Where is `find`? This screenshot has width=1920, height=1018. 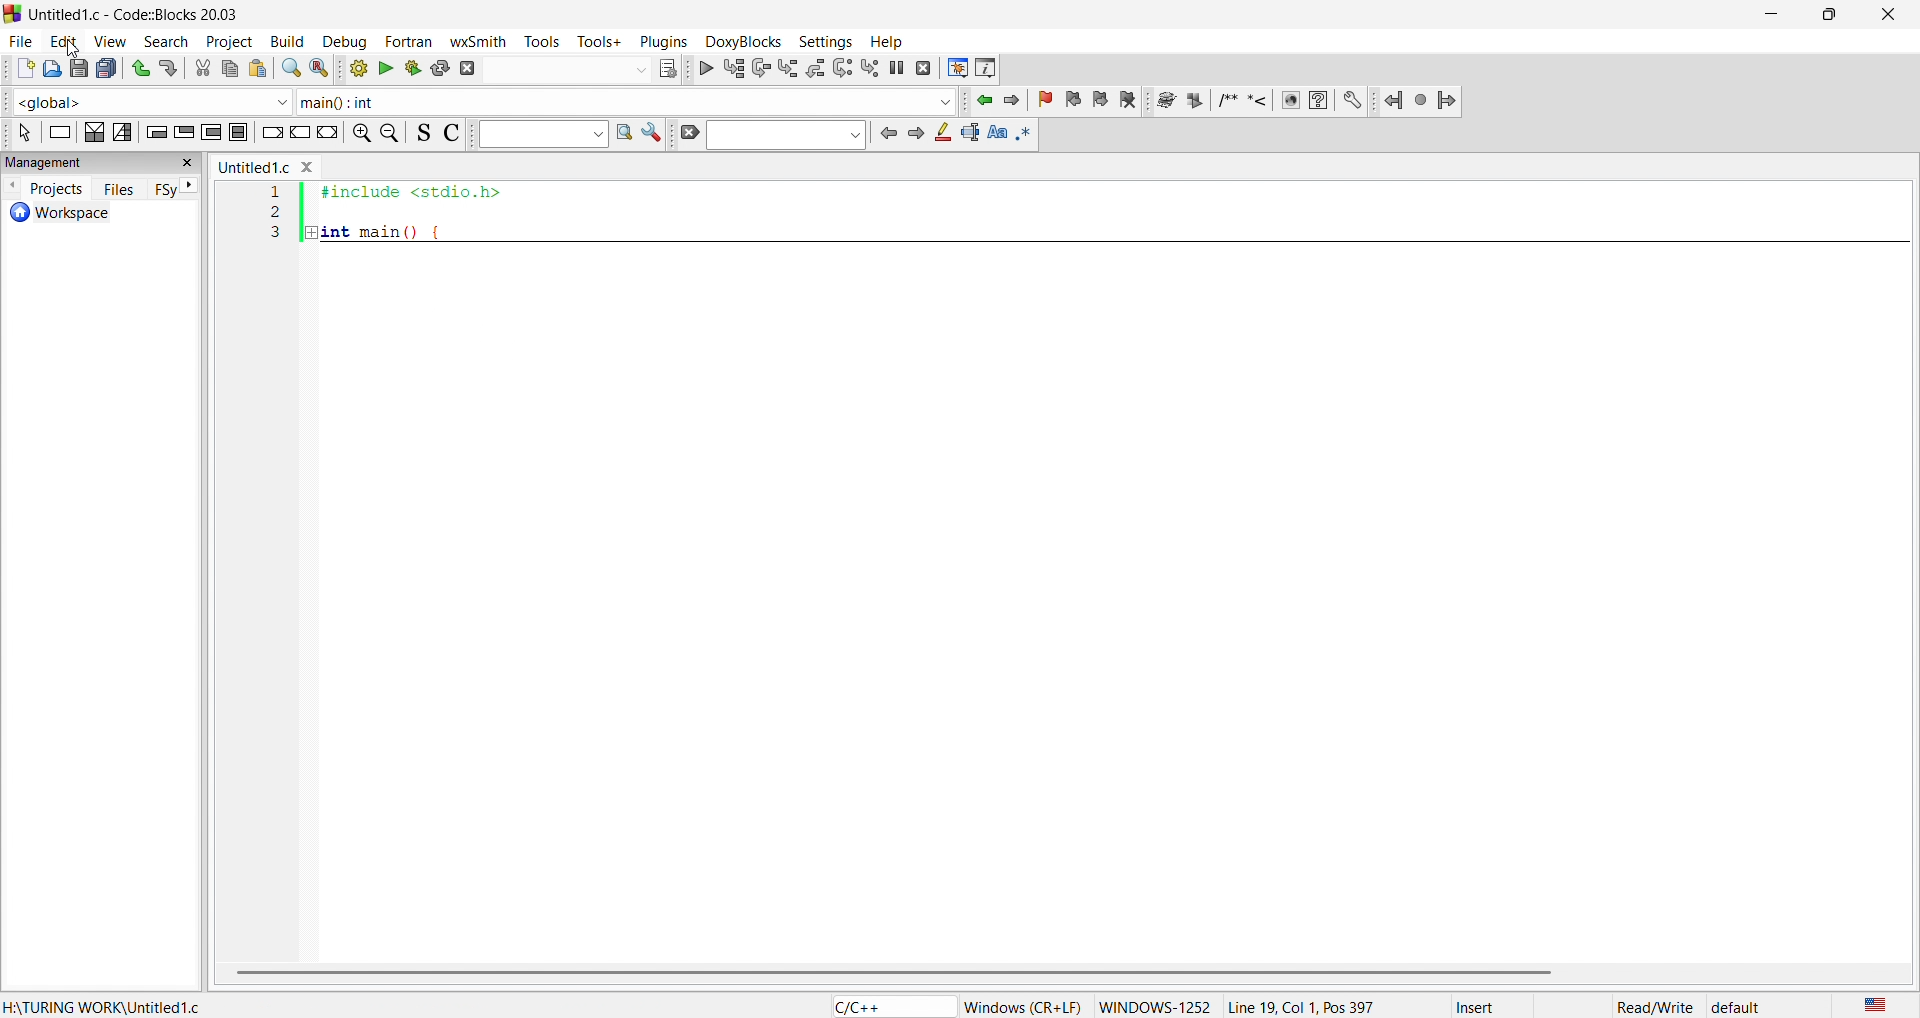 find is located at coordinates (290, 69).